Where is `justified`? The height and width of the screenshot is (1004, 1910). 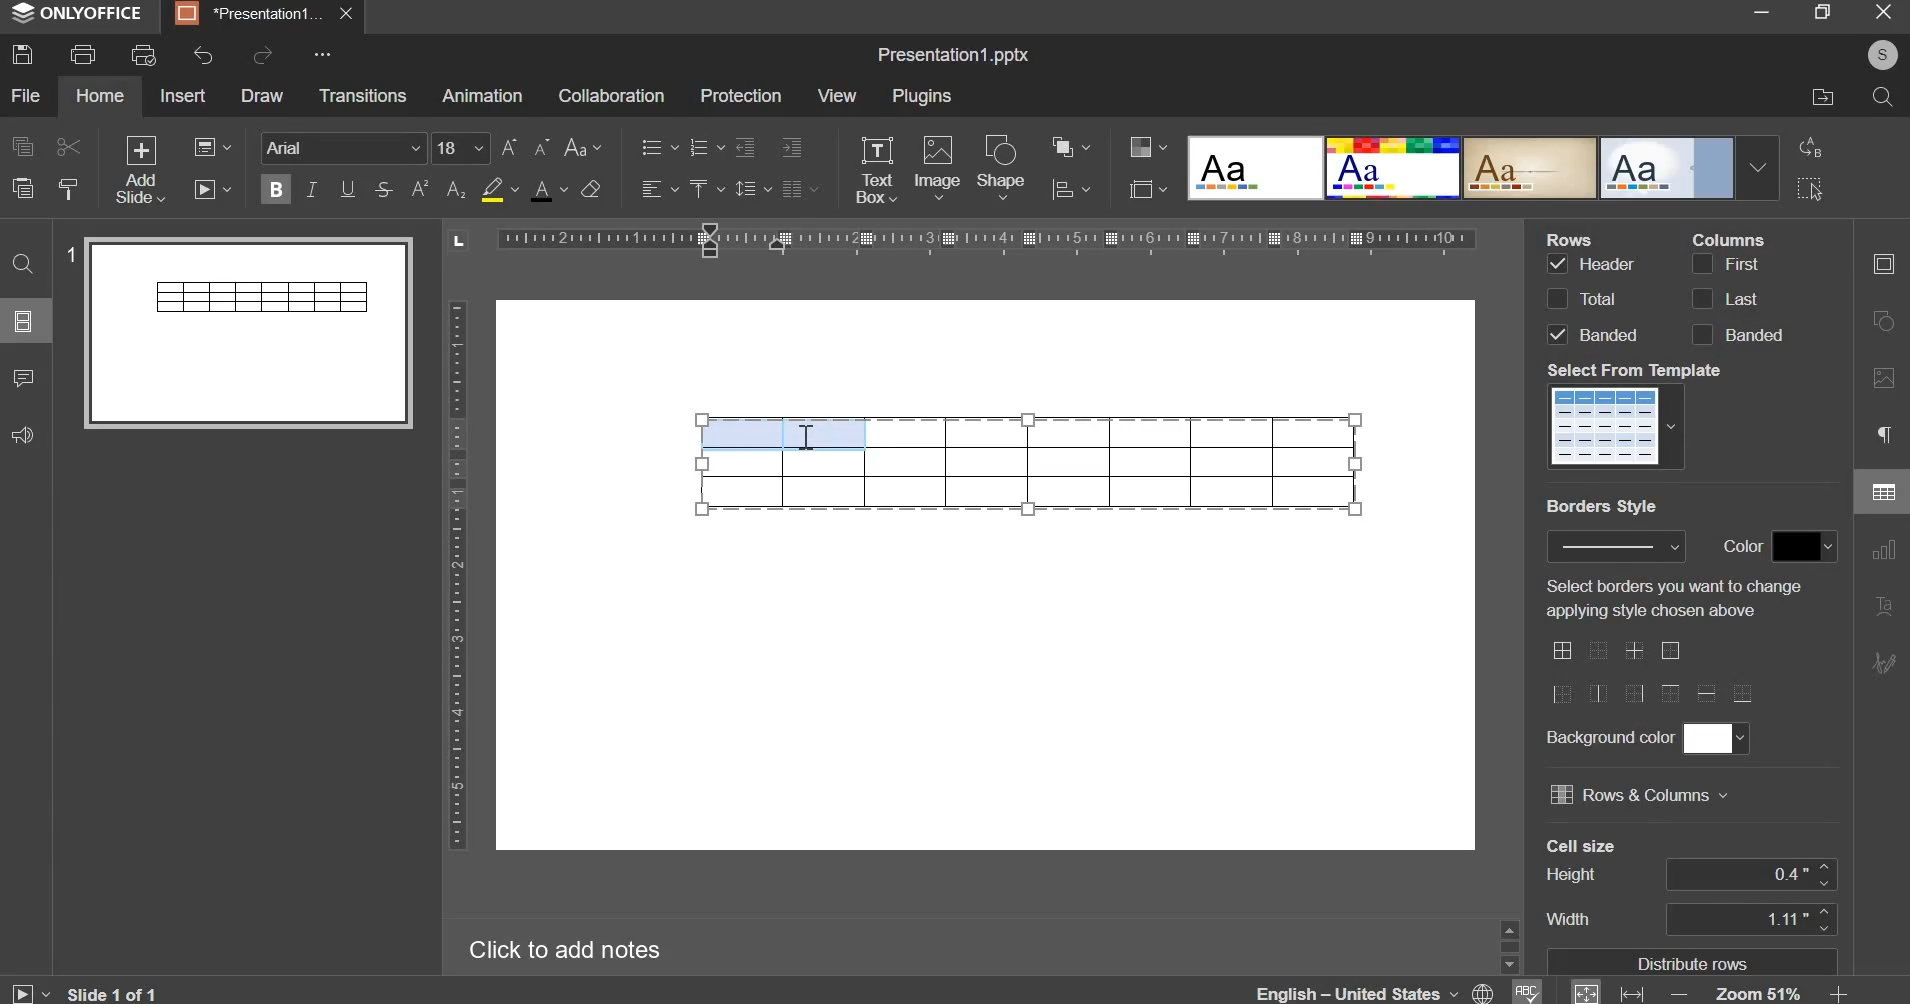 justified is located at coordinates (800, 189).